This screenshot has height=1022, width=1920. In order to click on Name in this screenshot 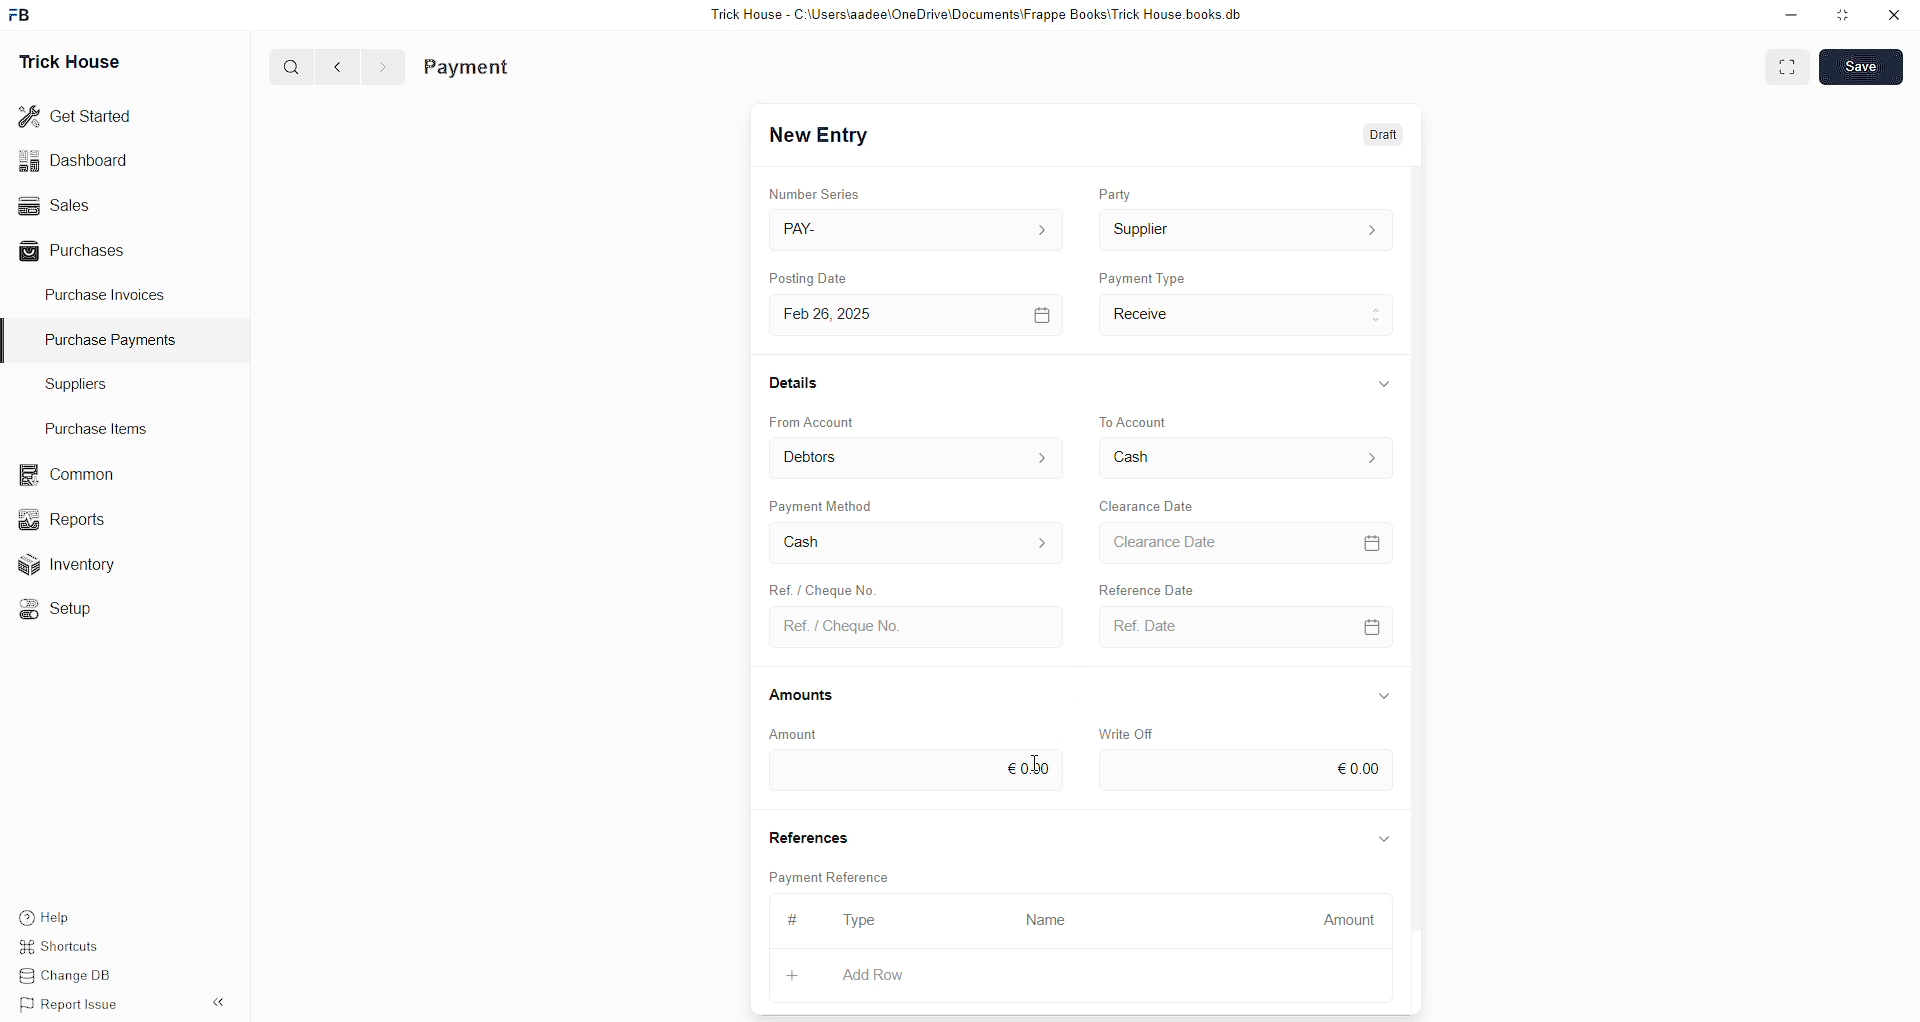, I will do `click(1046, 921)`.